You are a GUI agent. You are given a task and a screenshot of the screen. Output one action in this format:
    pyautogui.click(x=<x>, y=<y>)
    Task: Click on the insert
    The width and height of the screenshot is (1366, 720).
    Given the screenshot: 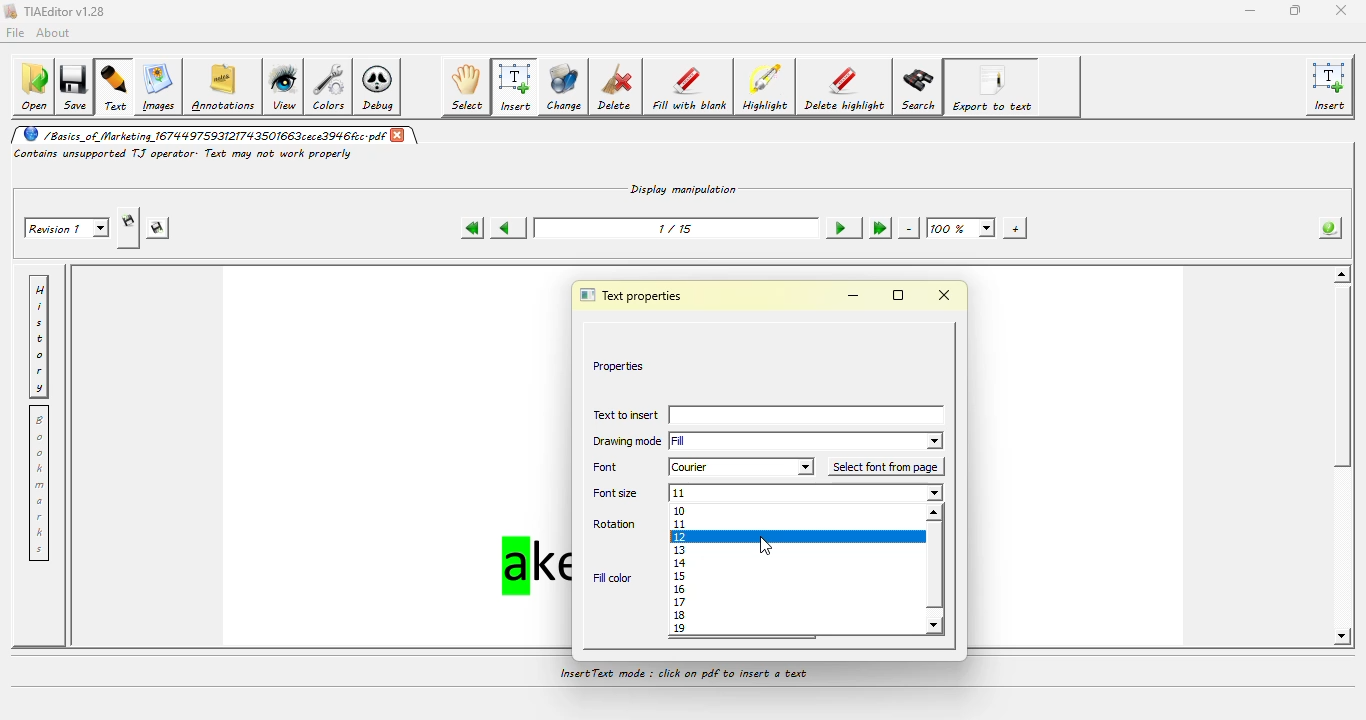 What is the action you would take?
    pyautogui.click(x=809, y=416)
    